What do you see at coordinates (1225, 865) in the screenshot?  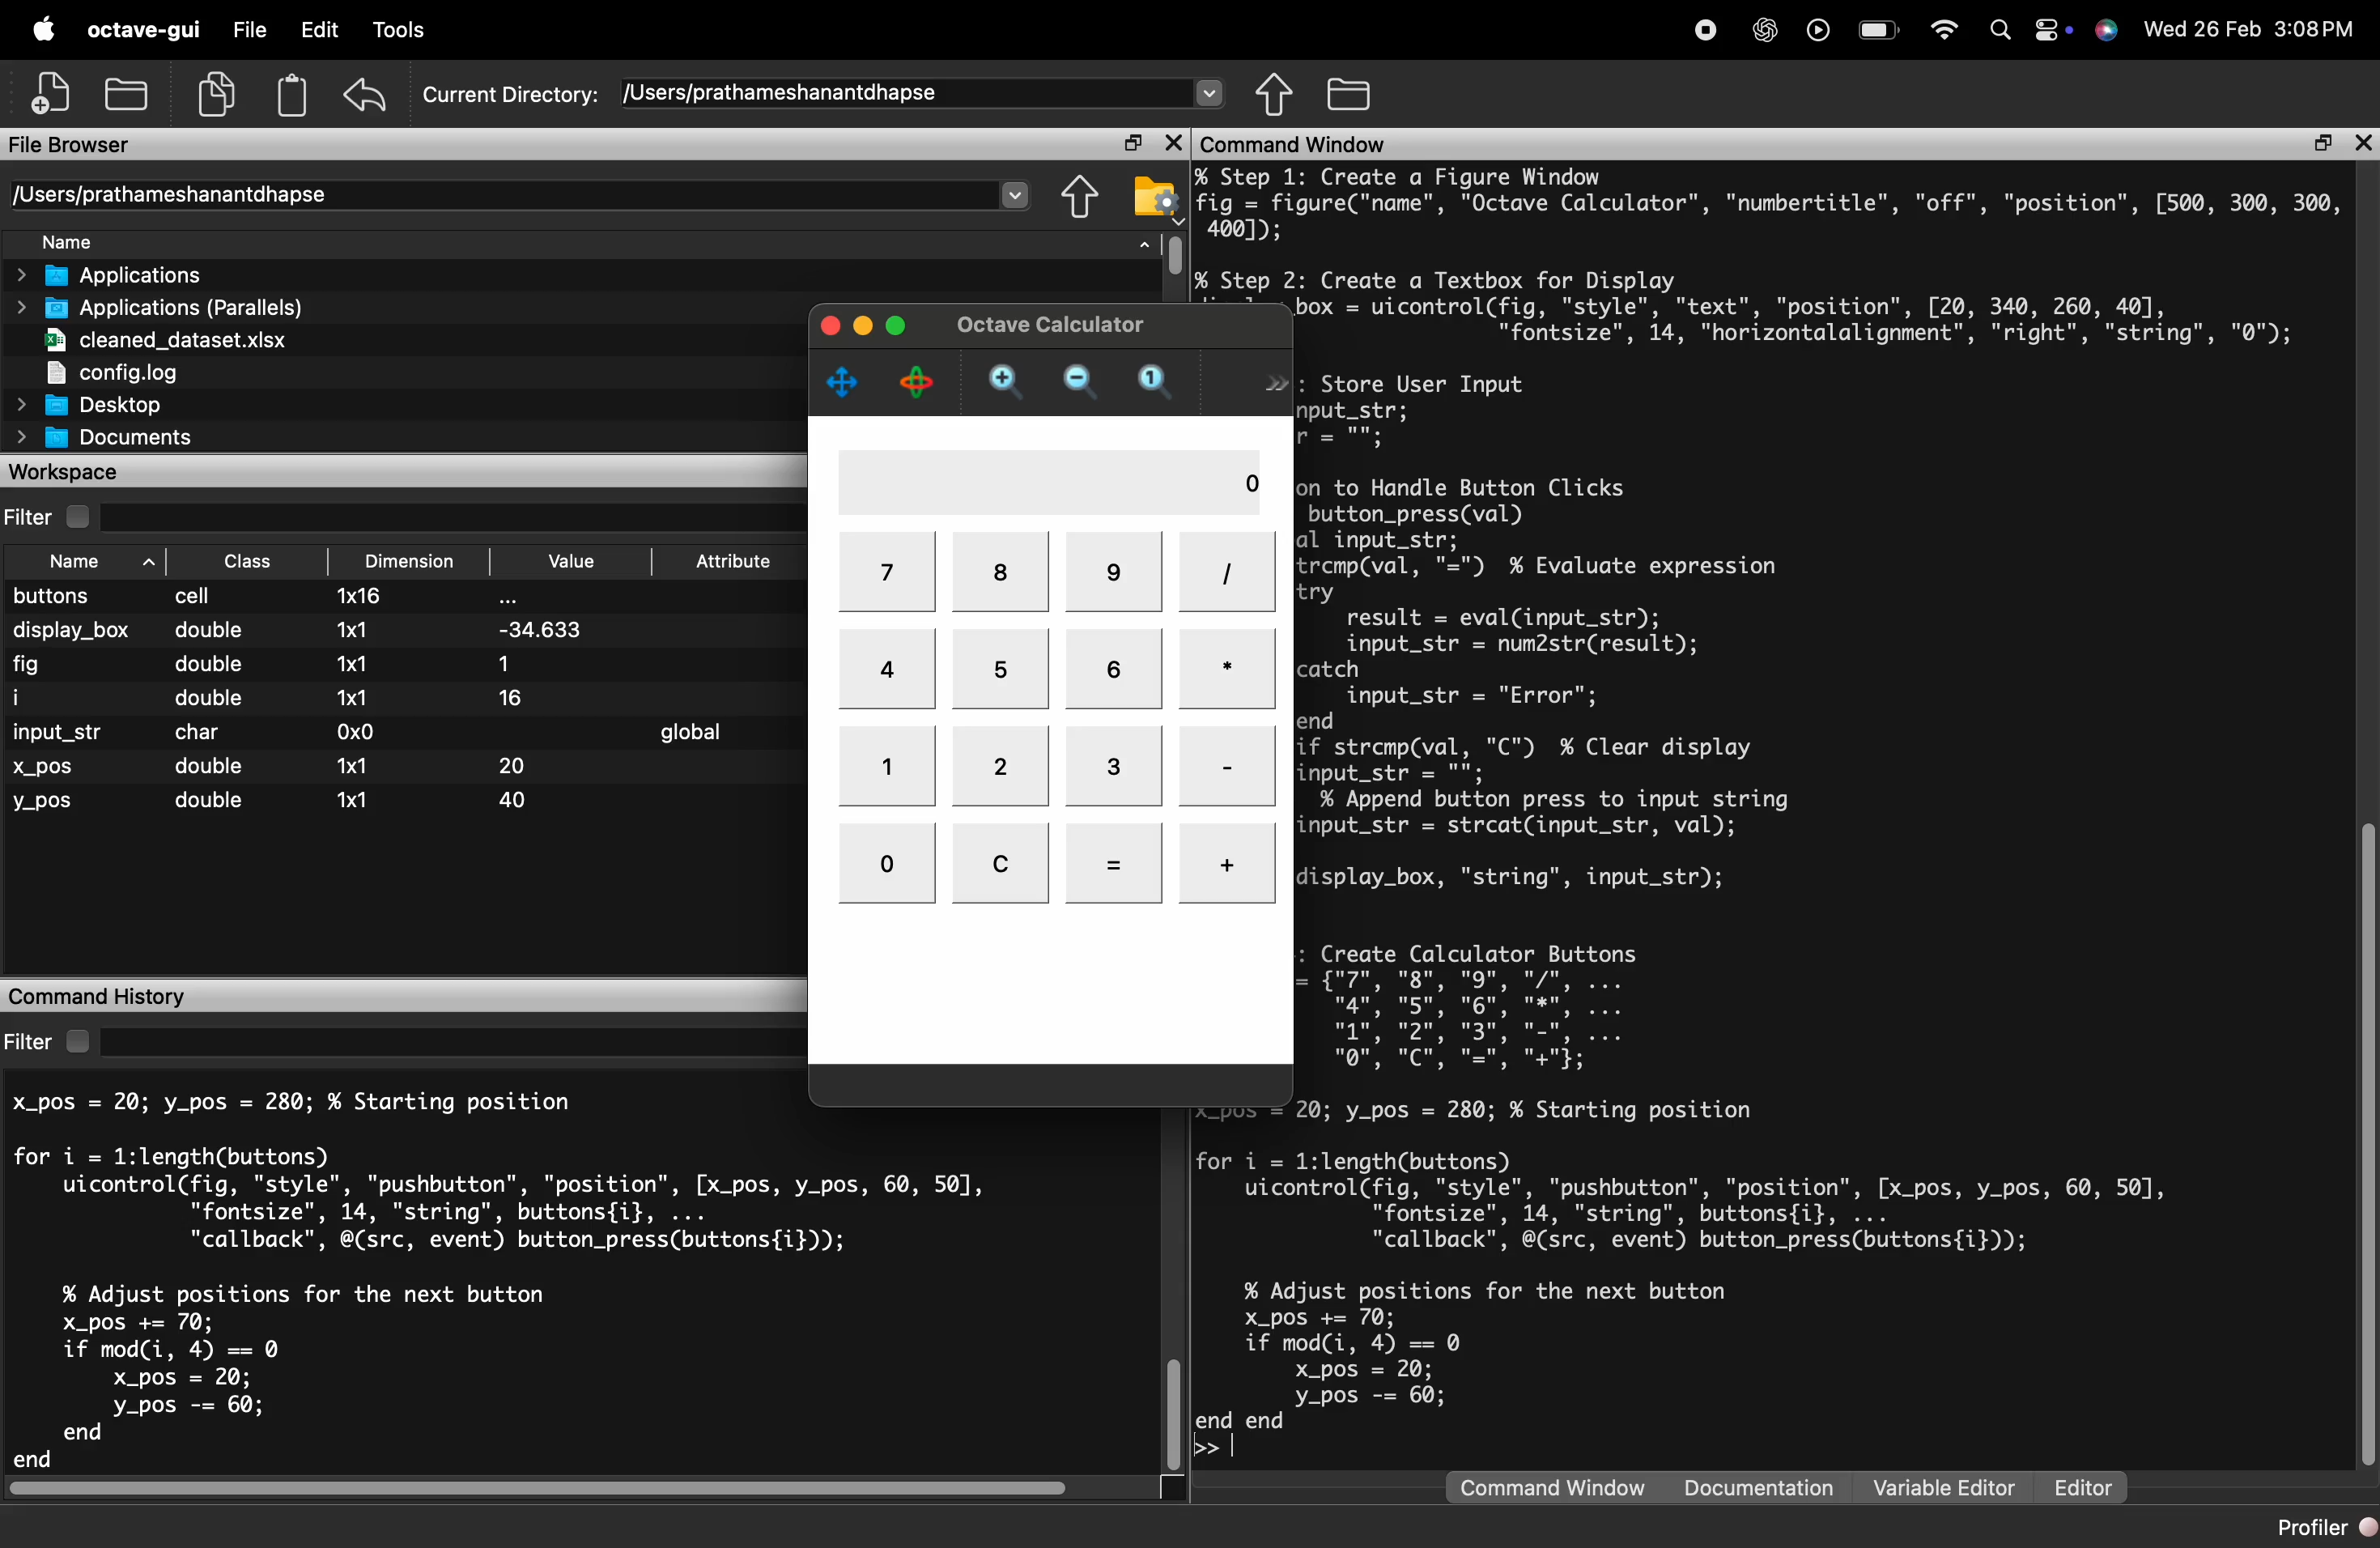 I see `+` at bounding box center [1225, 865].